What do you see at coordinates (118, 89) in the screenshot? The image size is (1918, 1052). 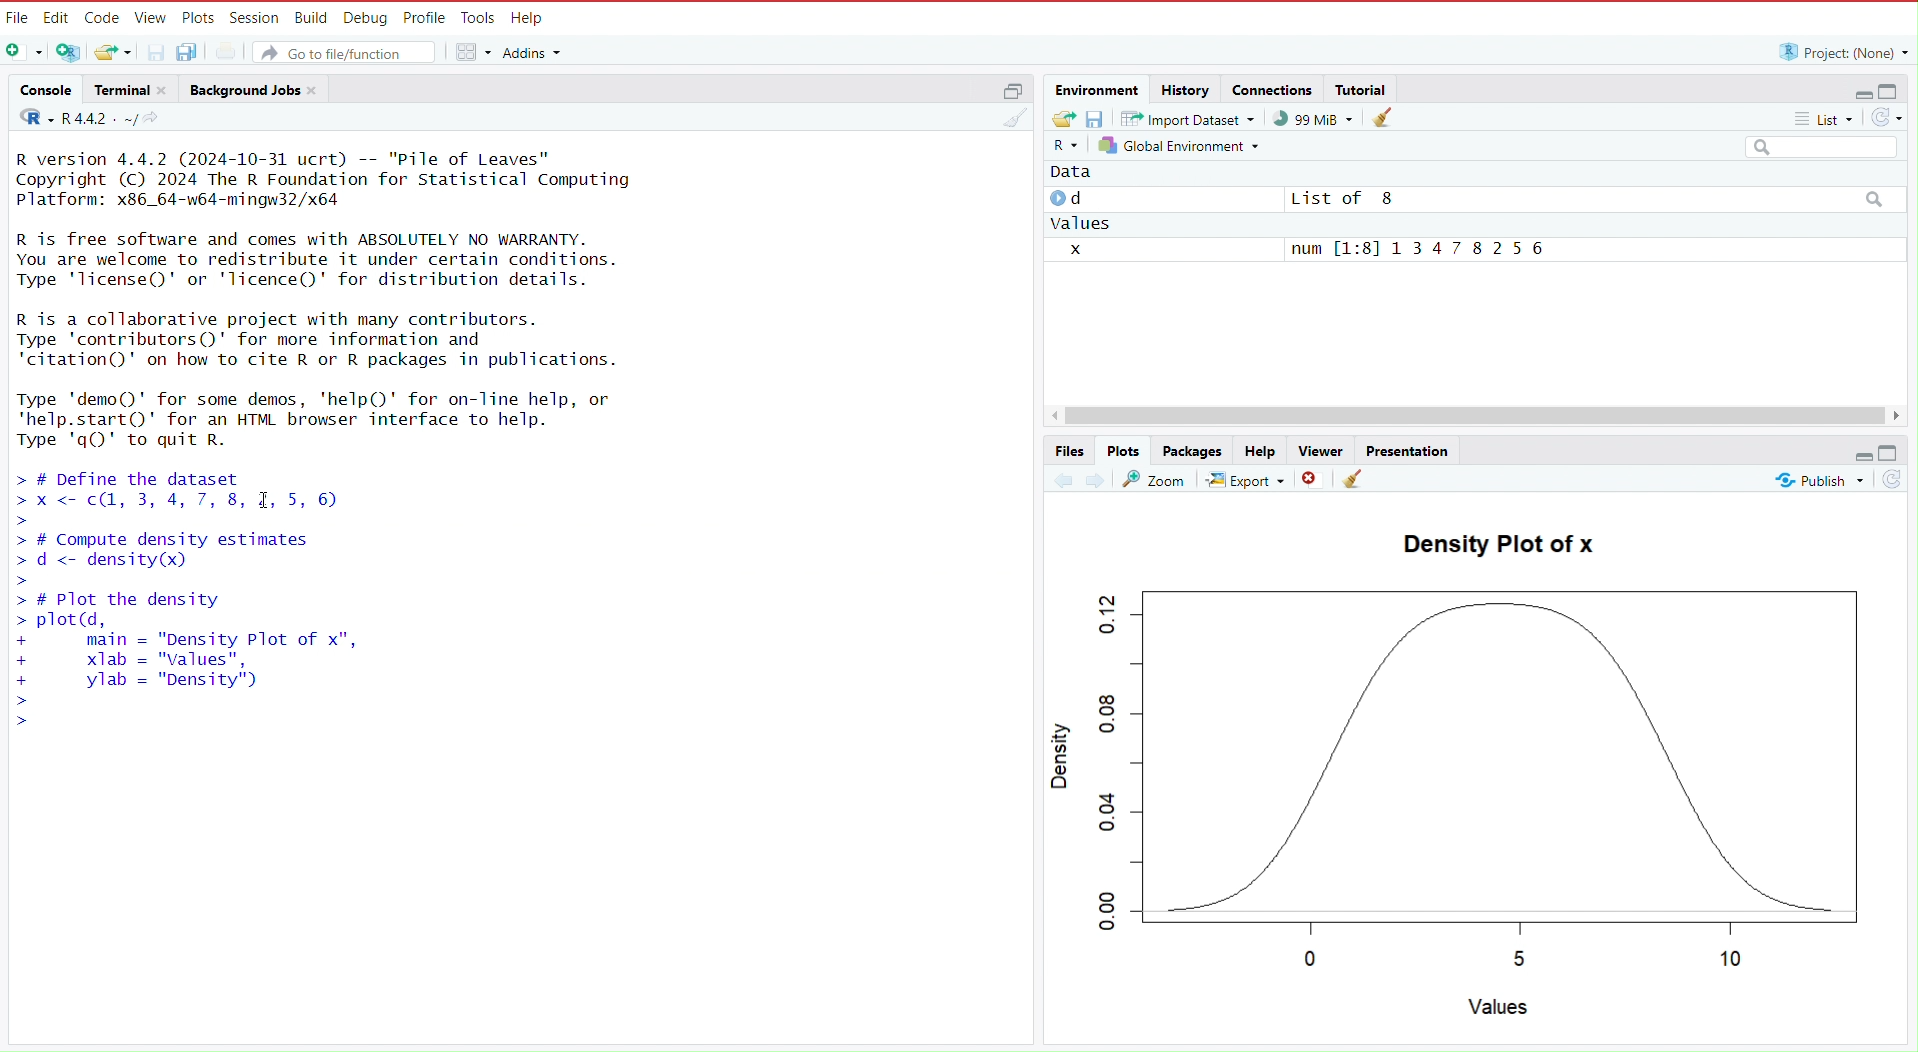 I see `terminal` at bounding box center [118, 89].